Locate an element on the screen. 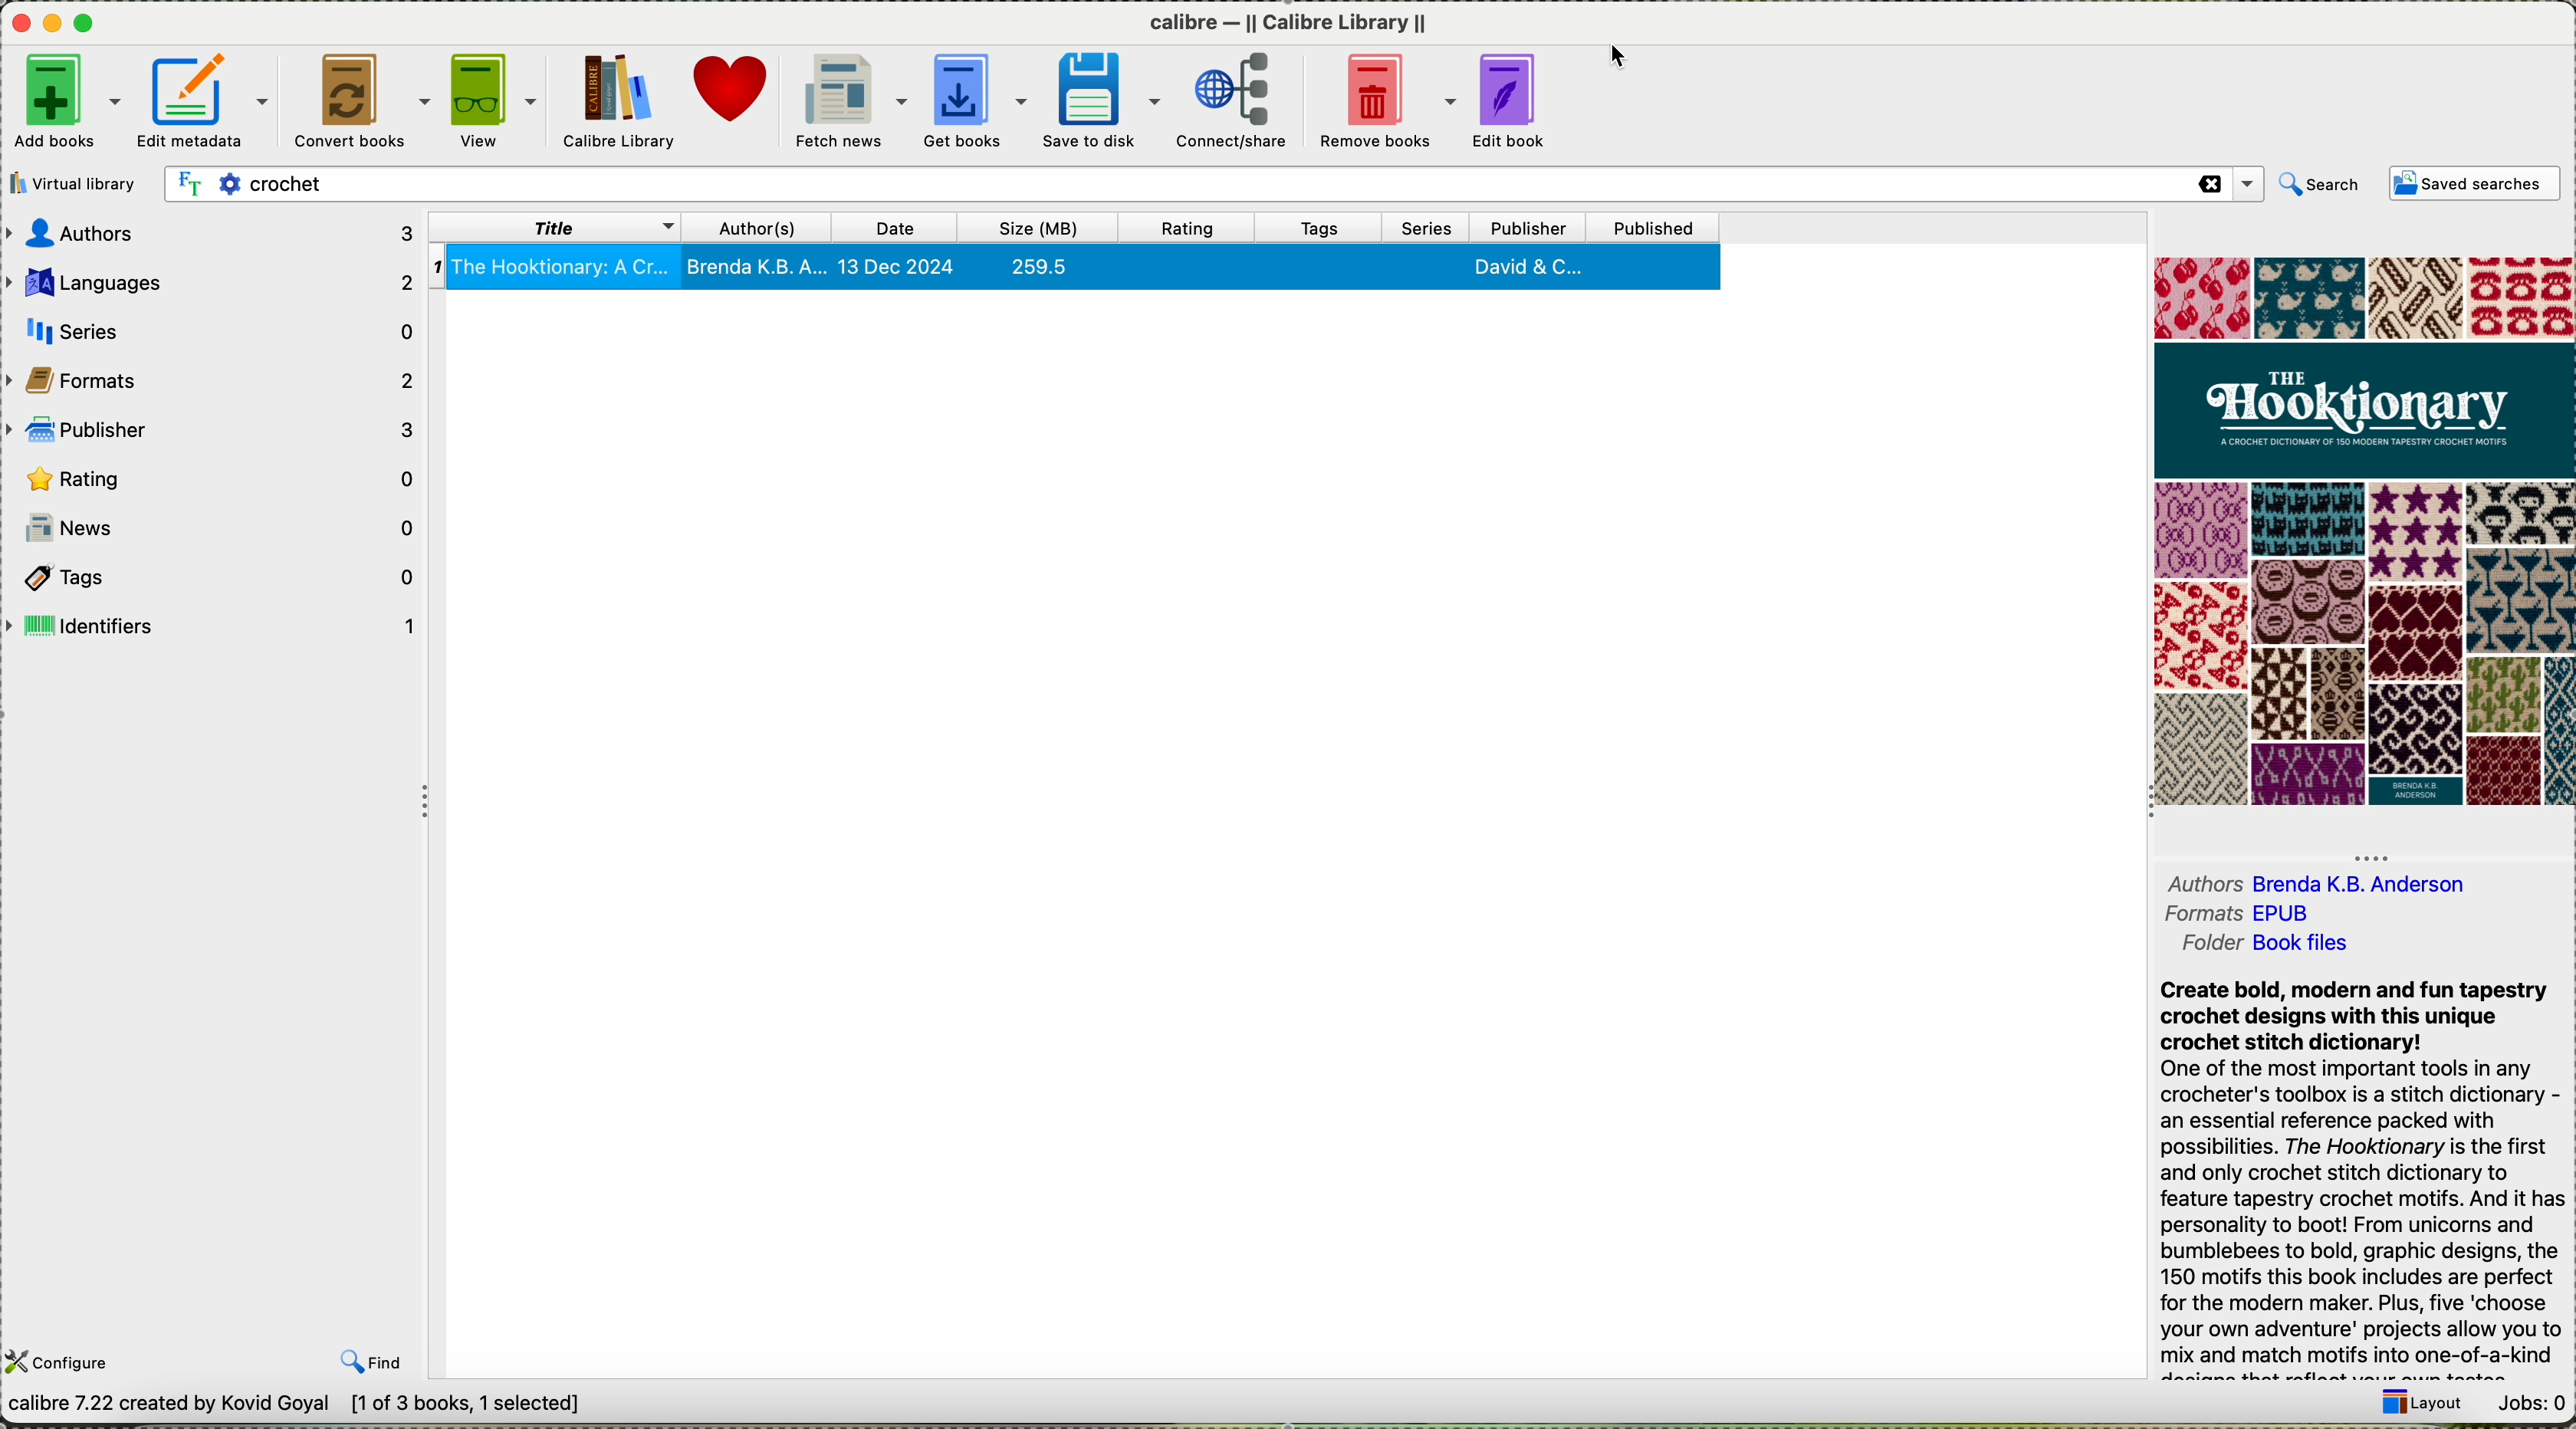 The height and width of the screenshot is (1429, 2576). rating is located at coordinates (1199, 227).